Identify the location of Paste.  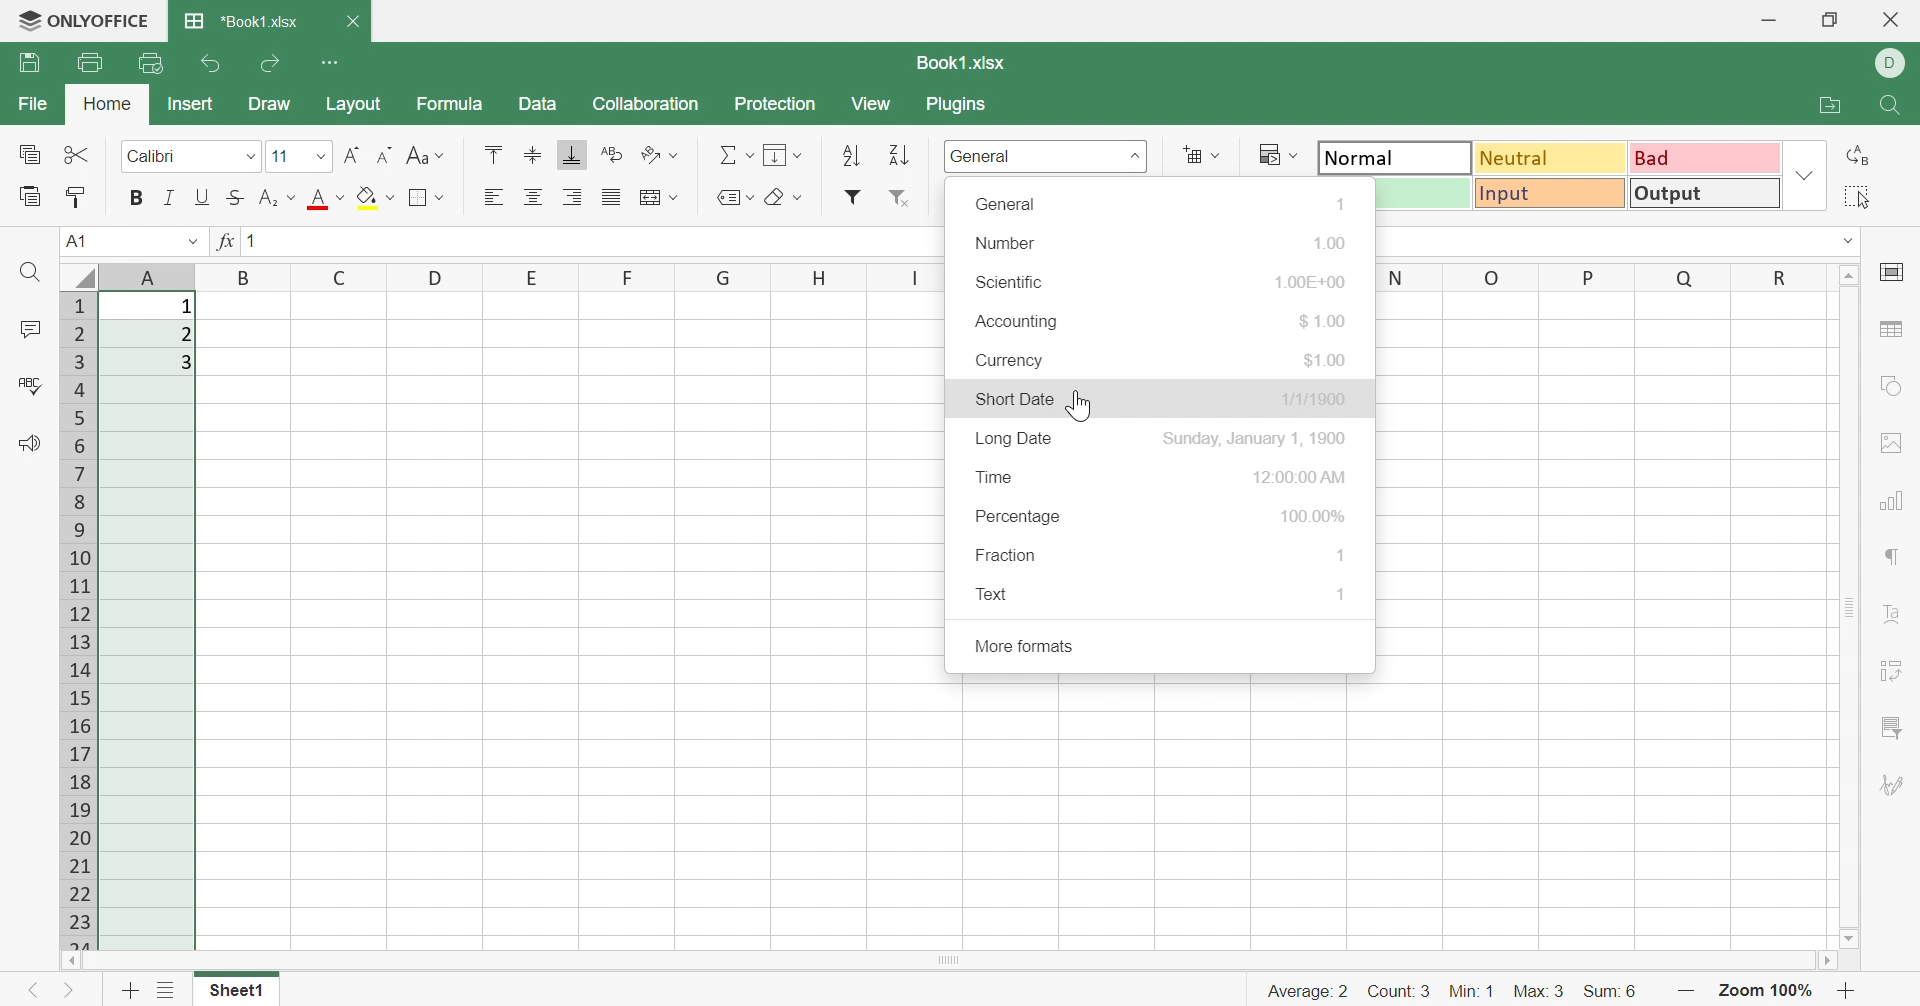
(30, 195).